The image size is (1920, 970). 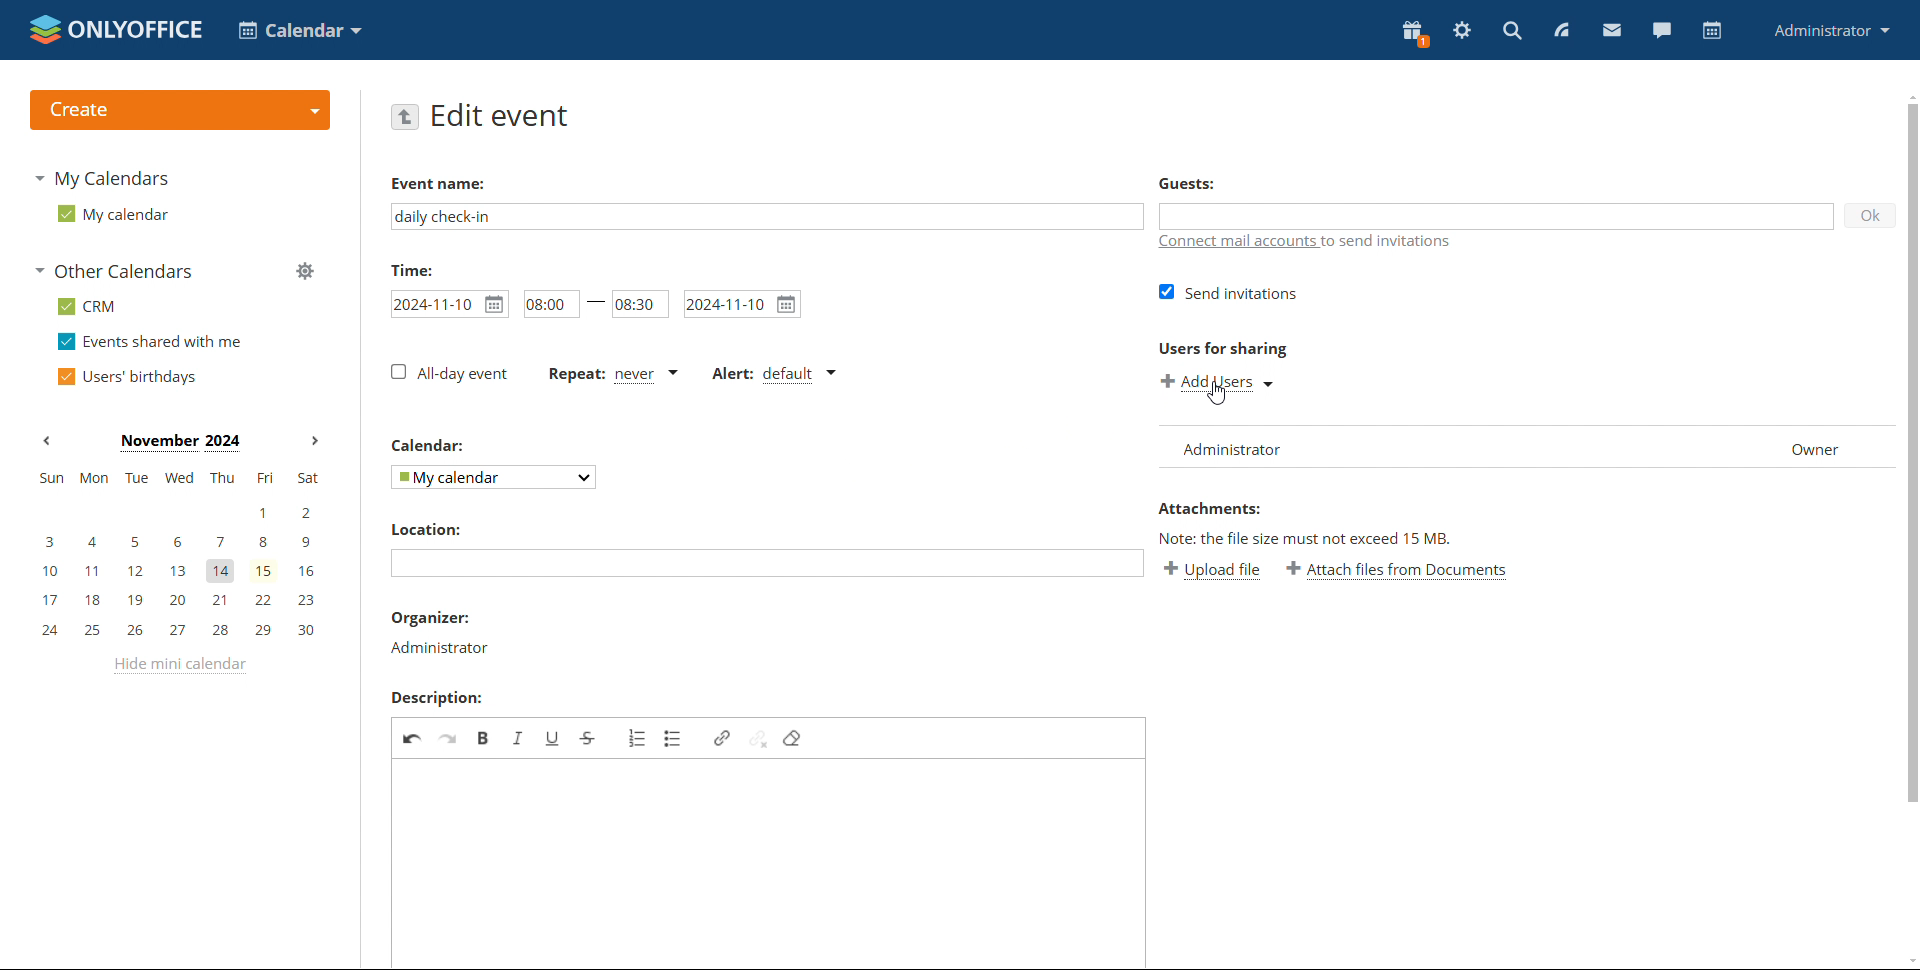 What do you see at coordinates (113, 271) in the screenshot?
I see `other calendars` at bounding box center [113, 271].